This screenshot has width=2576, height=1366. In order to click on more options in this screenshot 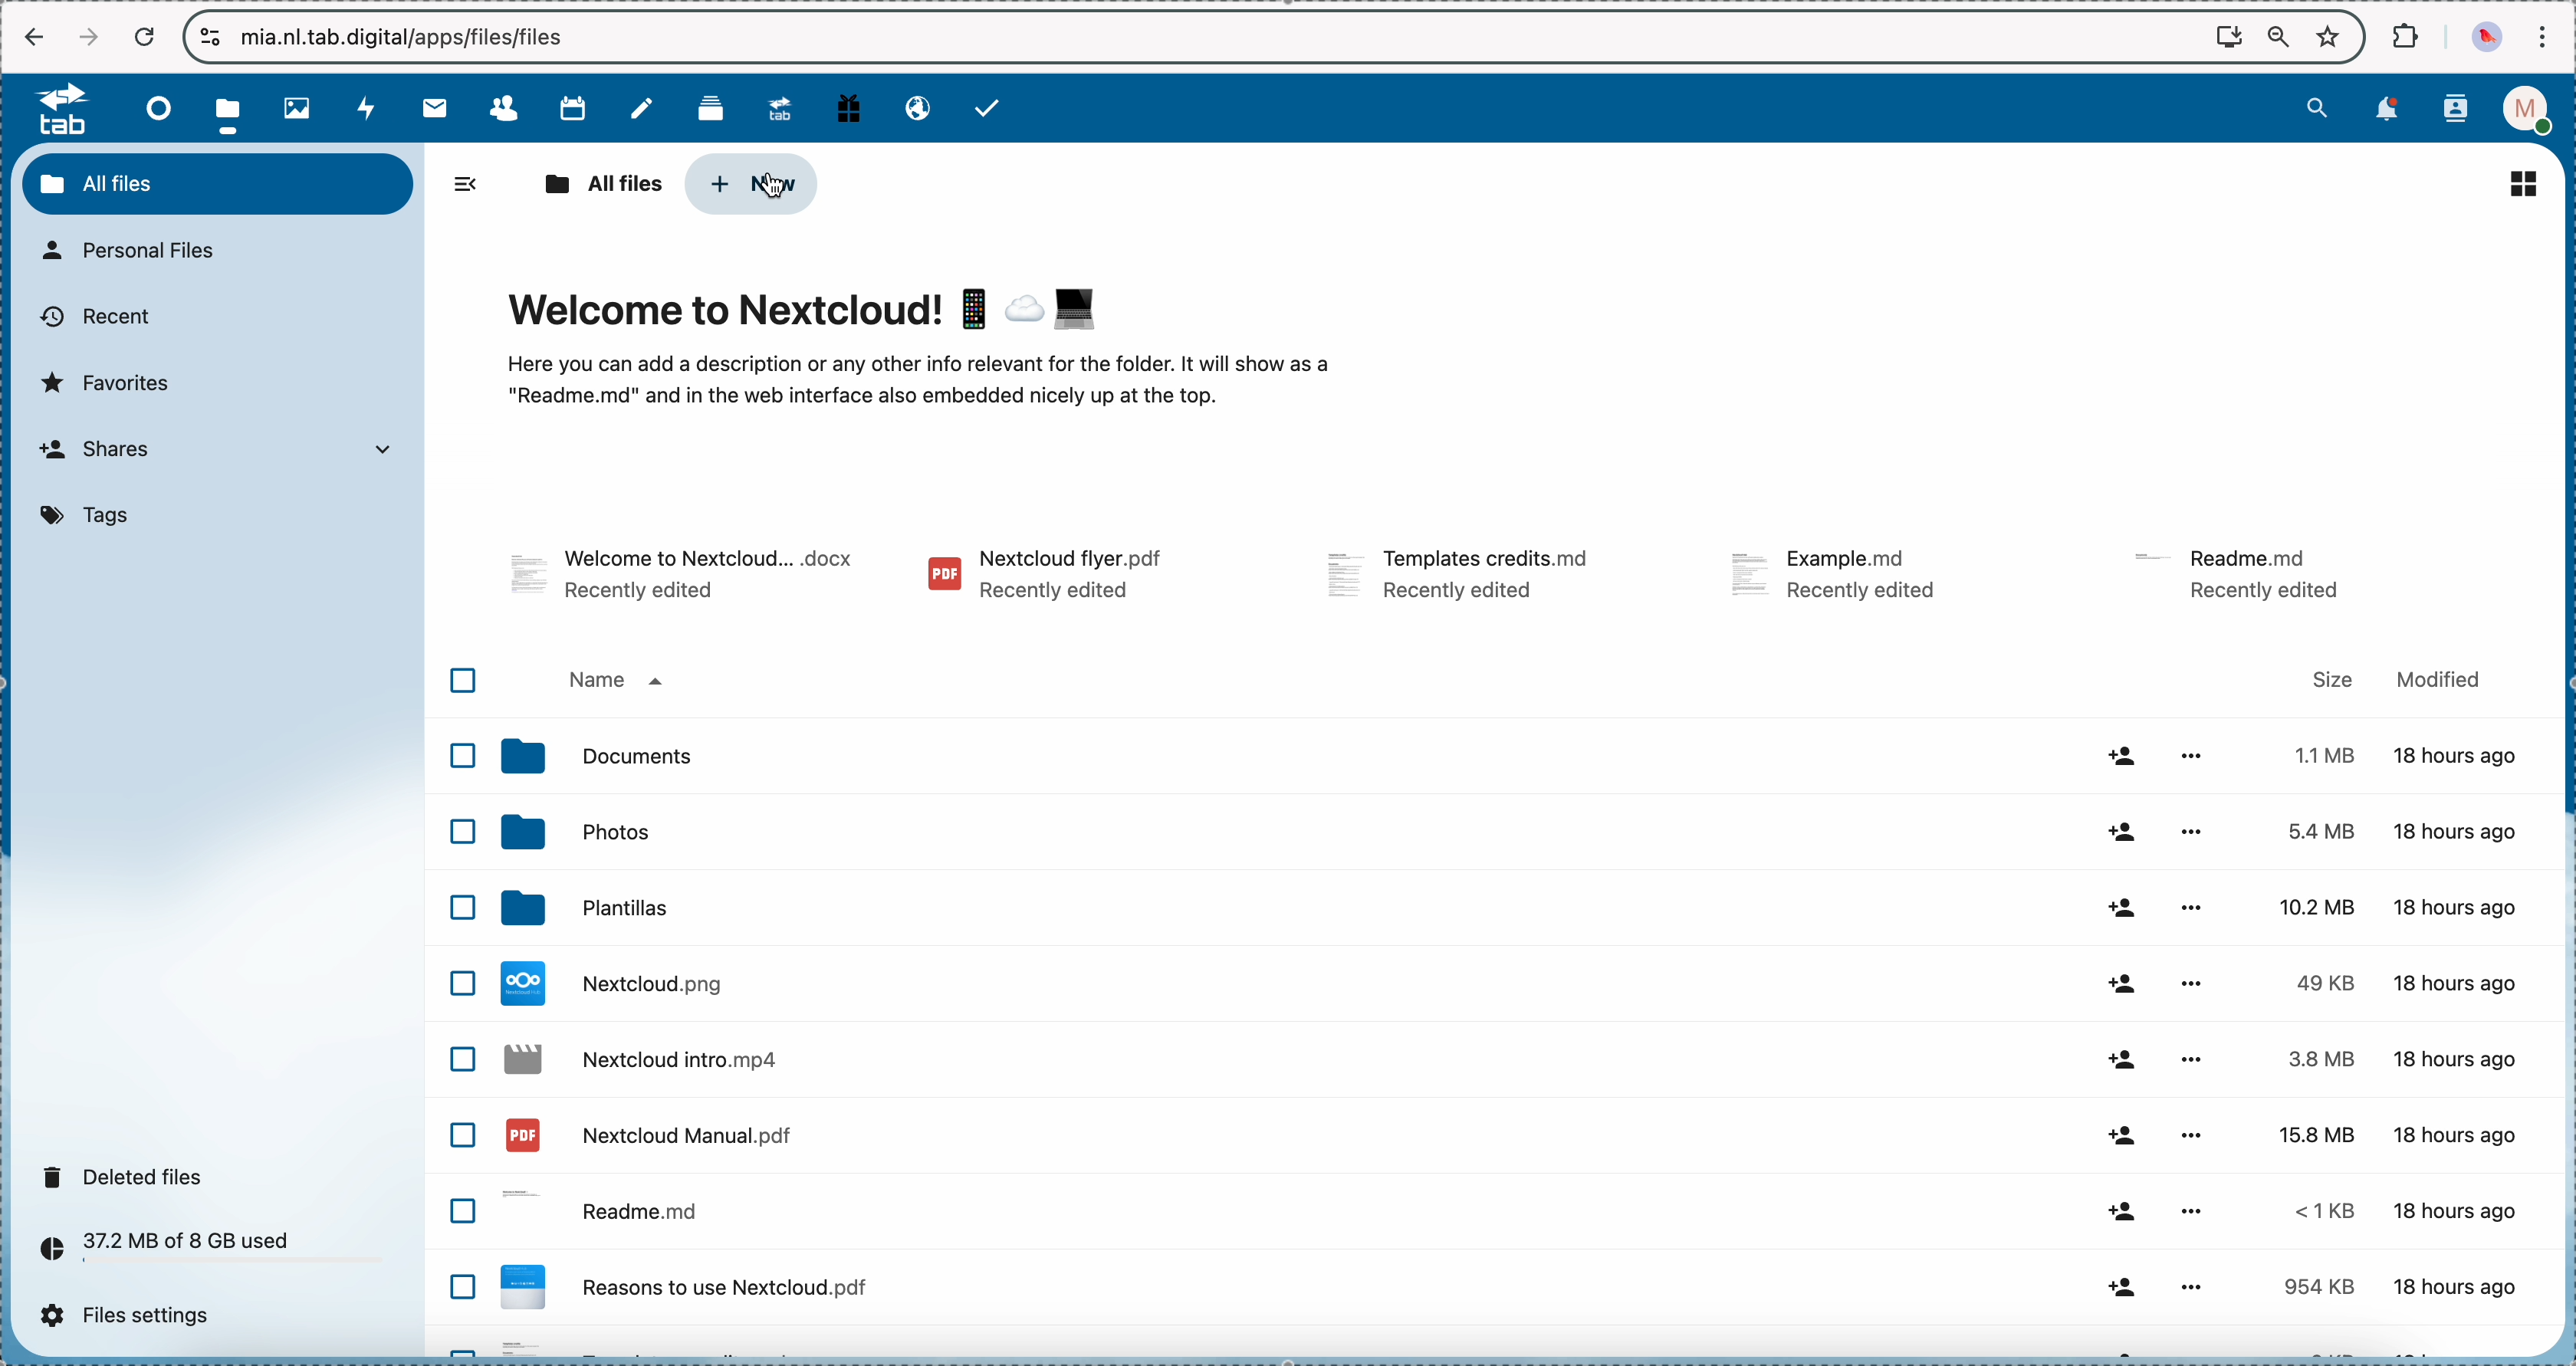, I will do `click(2192, 833)`.